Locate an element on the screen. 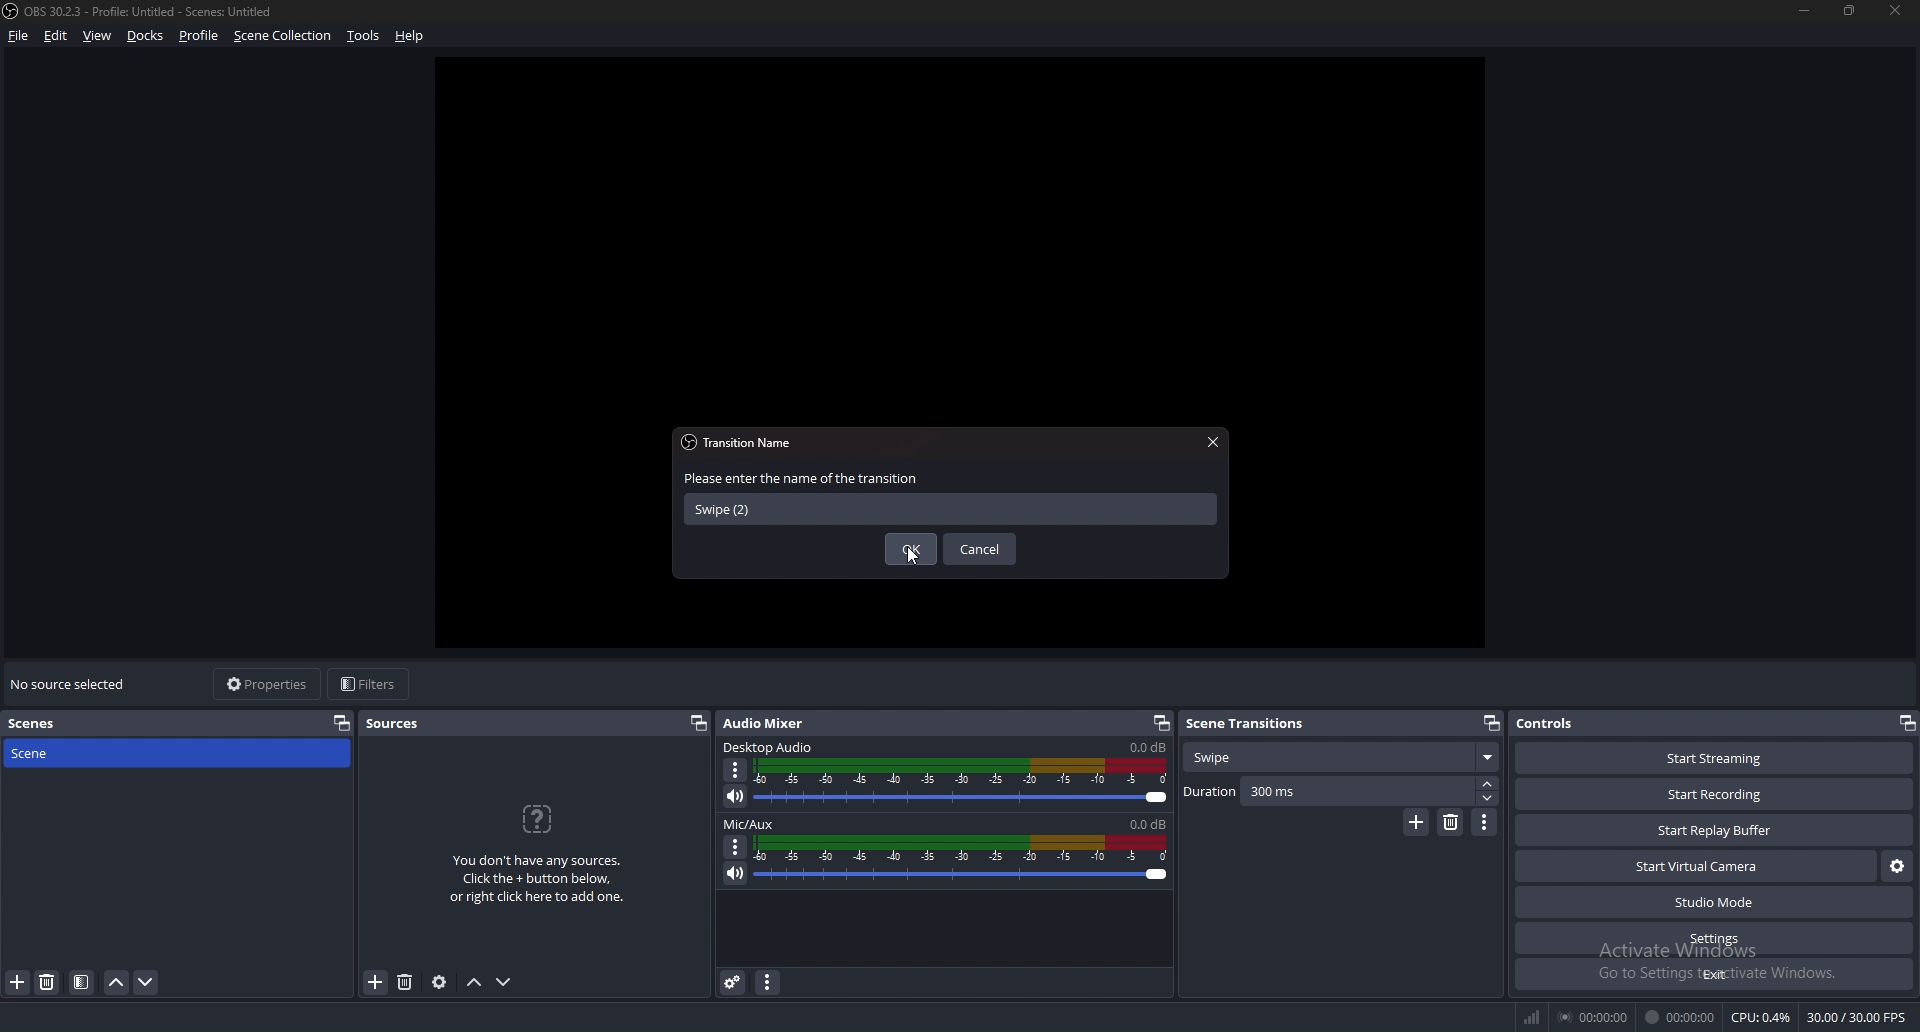 The height and width of the screenshot is (1032, 1920). 0.0db is located at coordinates (1147, 823).